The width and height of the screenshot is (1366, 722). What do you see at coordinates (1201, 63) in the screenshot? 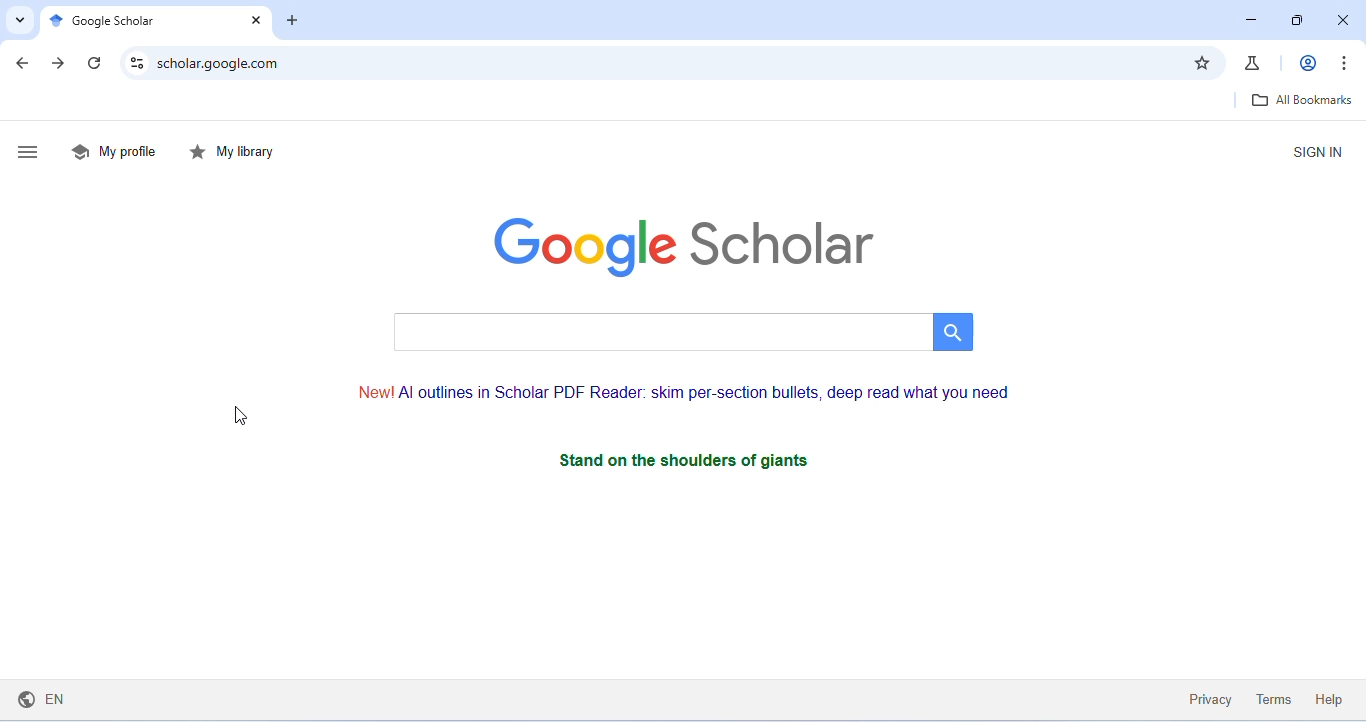
I see `add bookmark` at bounding box center [1201, 63].